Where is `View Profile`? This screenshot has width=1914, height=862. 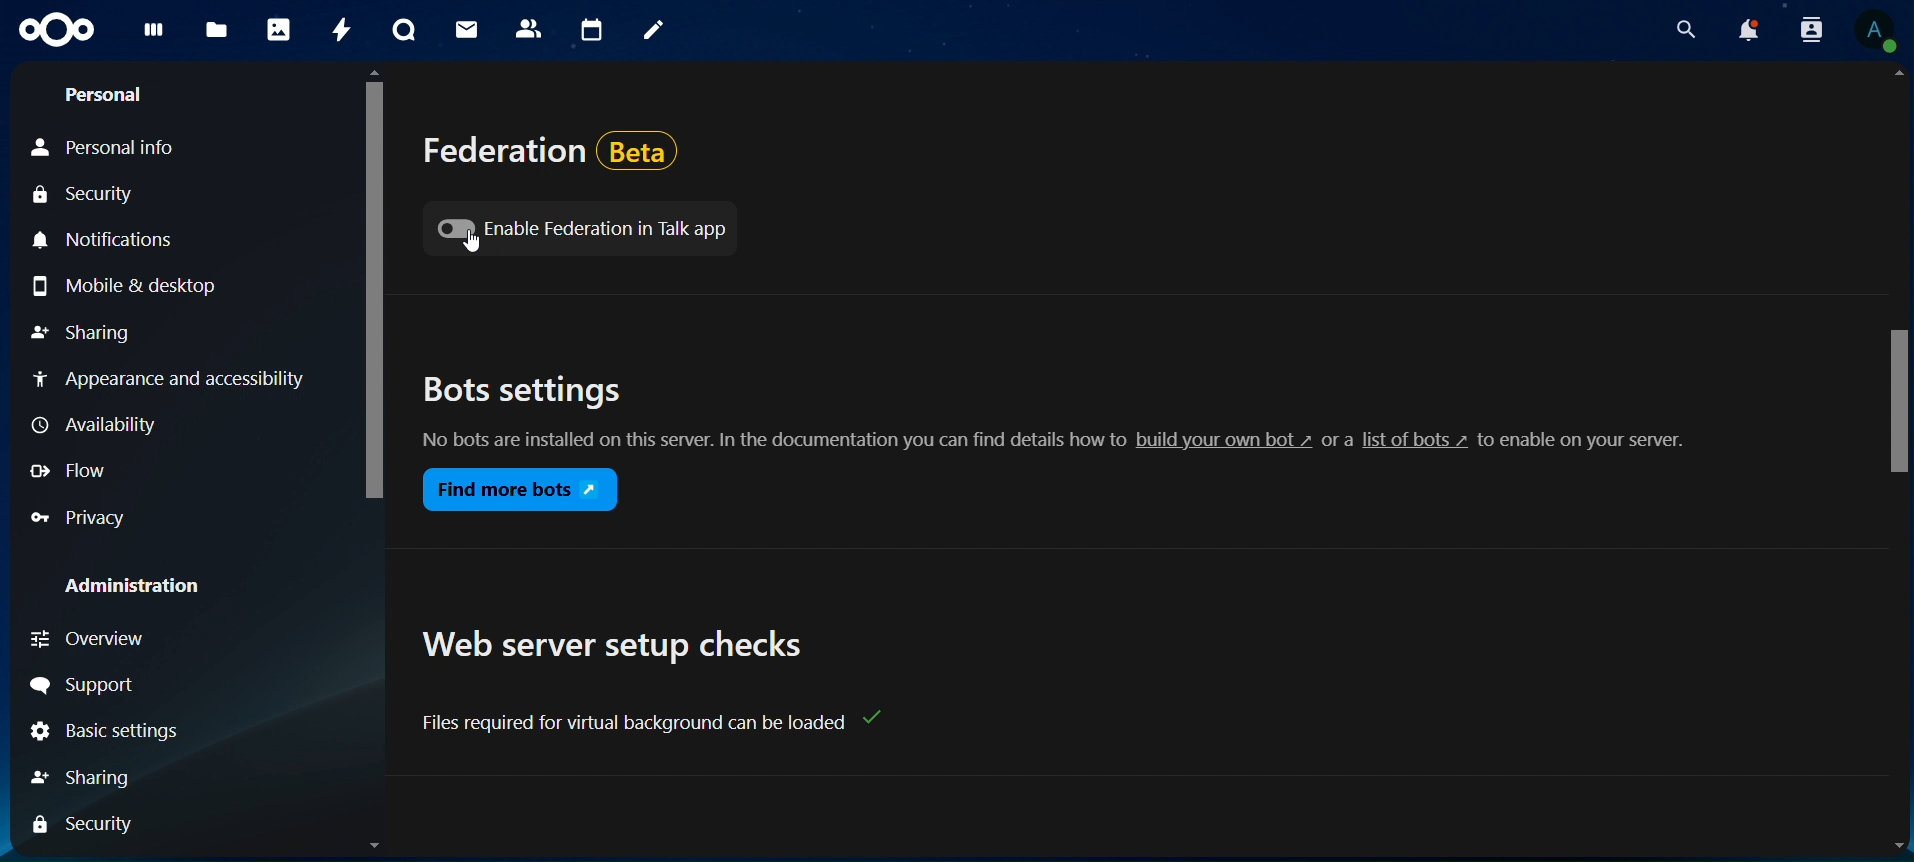
View Profile is located at coordinates (1876, 30).